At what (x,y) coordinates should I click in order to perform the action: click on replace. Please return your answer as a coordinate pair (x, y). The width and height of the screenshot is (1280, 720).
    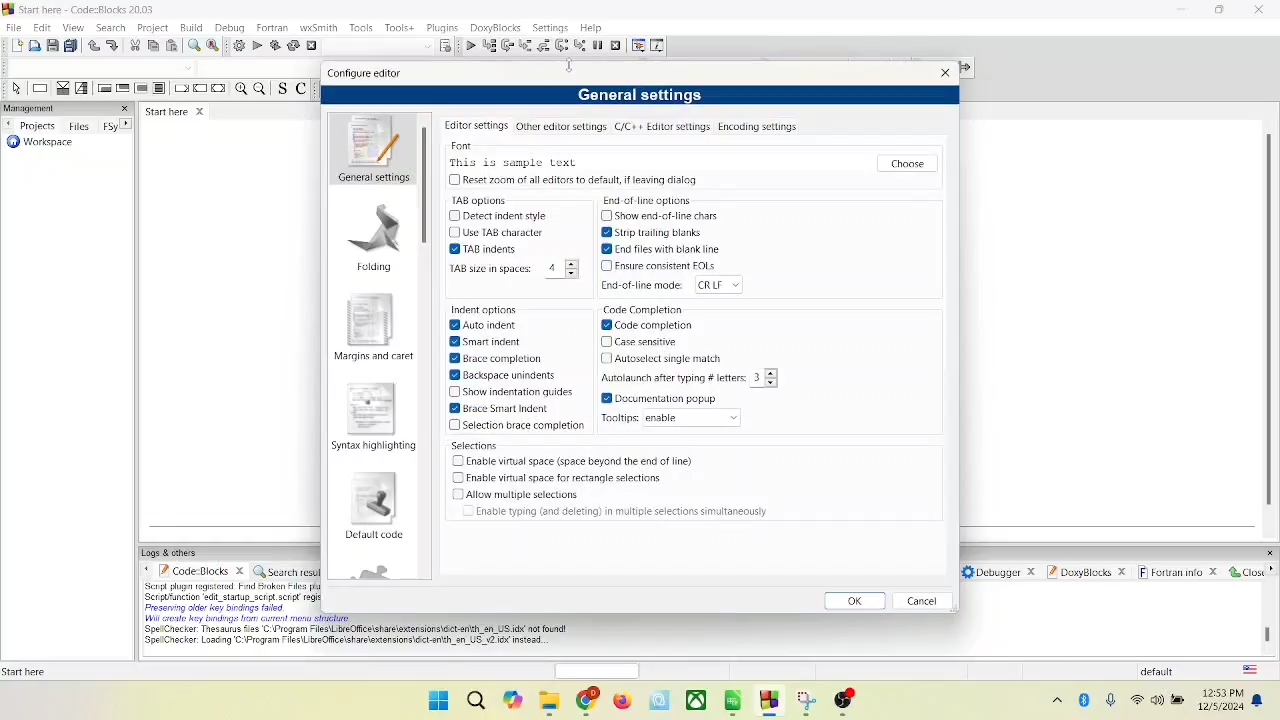
    Looking at the image, I should click on (213, 46).